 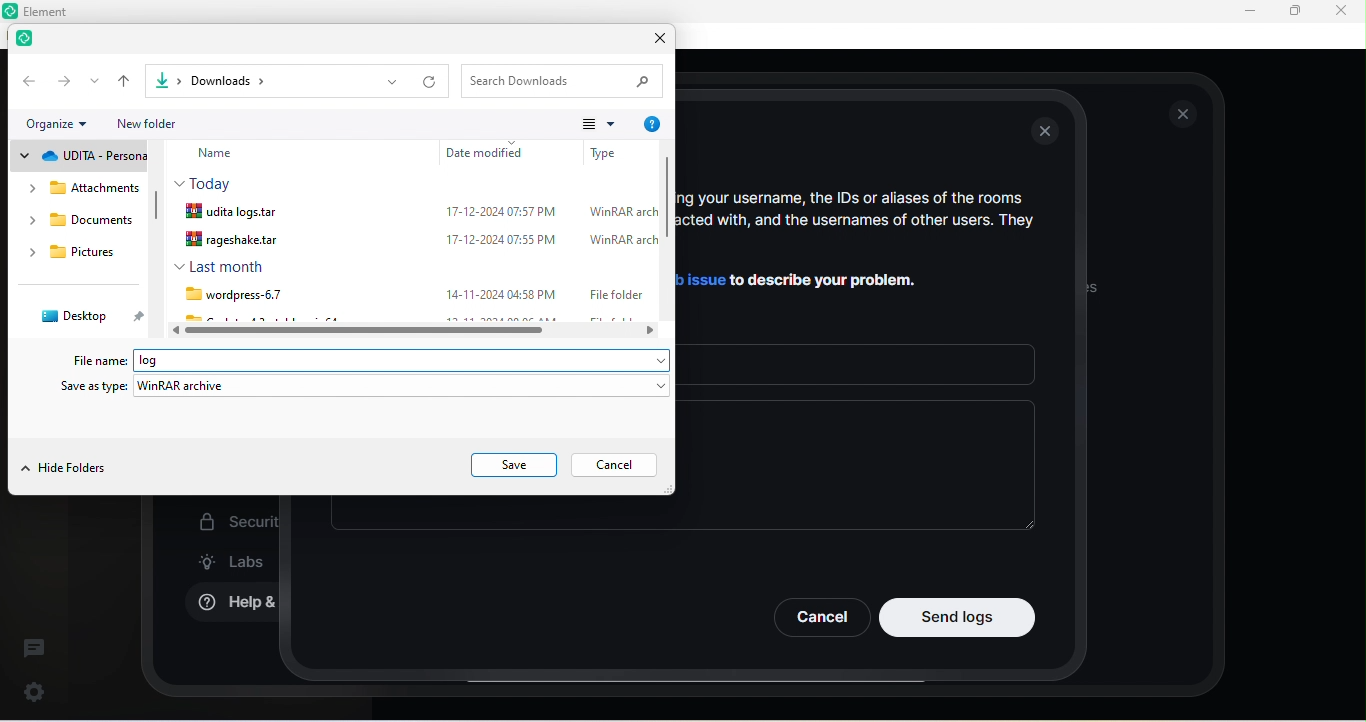 I want to click on up to previous folder, so click(x=126, y=81).